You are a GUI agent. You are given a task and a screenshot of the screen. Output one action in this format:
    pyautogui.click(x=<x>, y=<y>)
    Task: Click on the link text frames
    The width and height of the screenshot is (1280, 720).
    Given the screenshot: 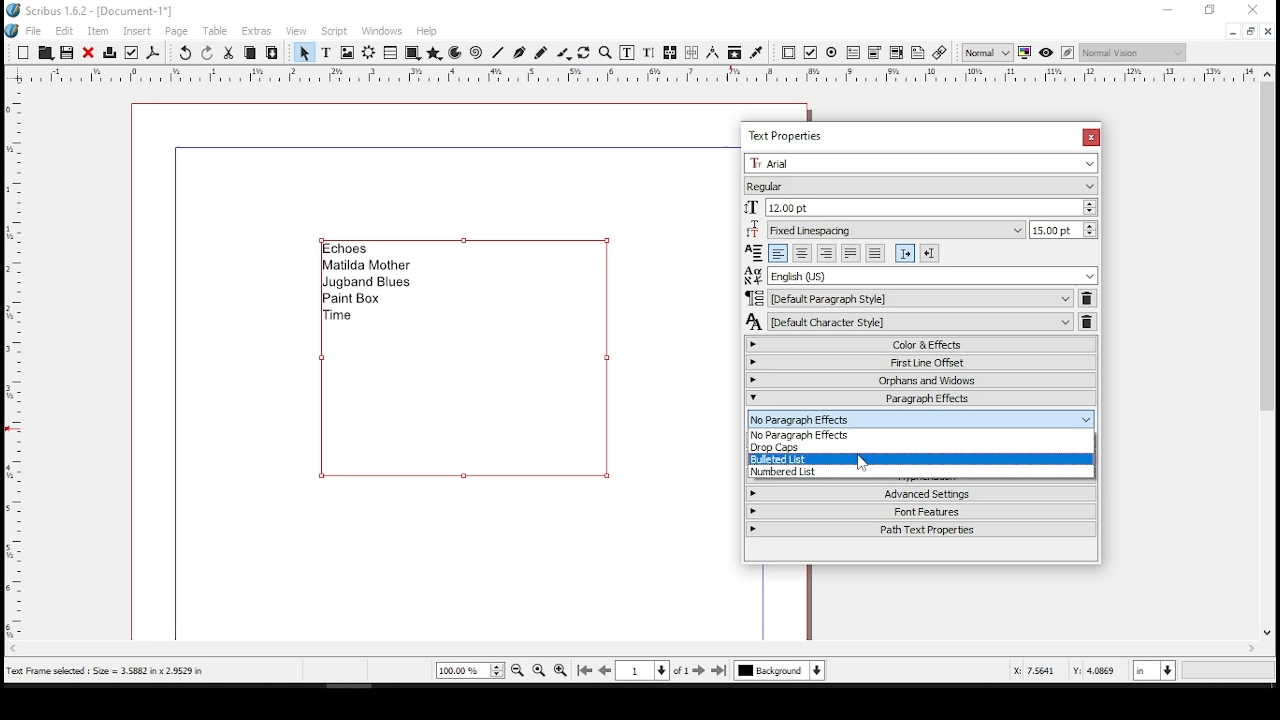 What is the action you would take?
    pyautogui.click(x=670, y=54)
    